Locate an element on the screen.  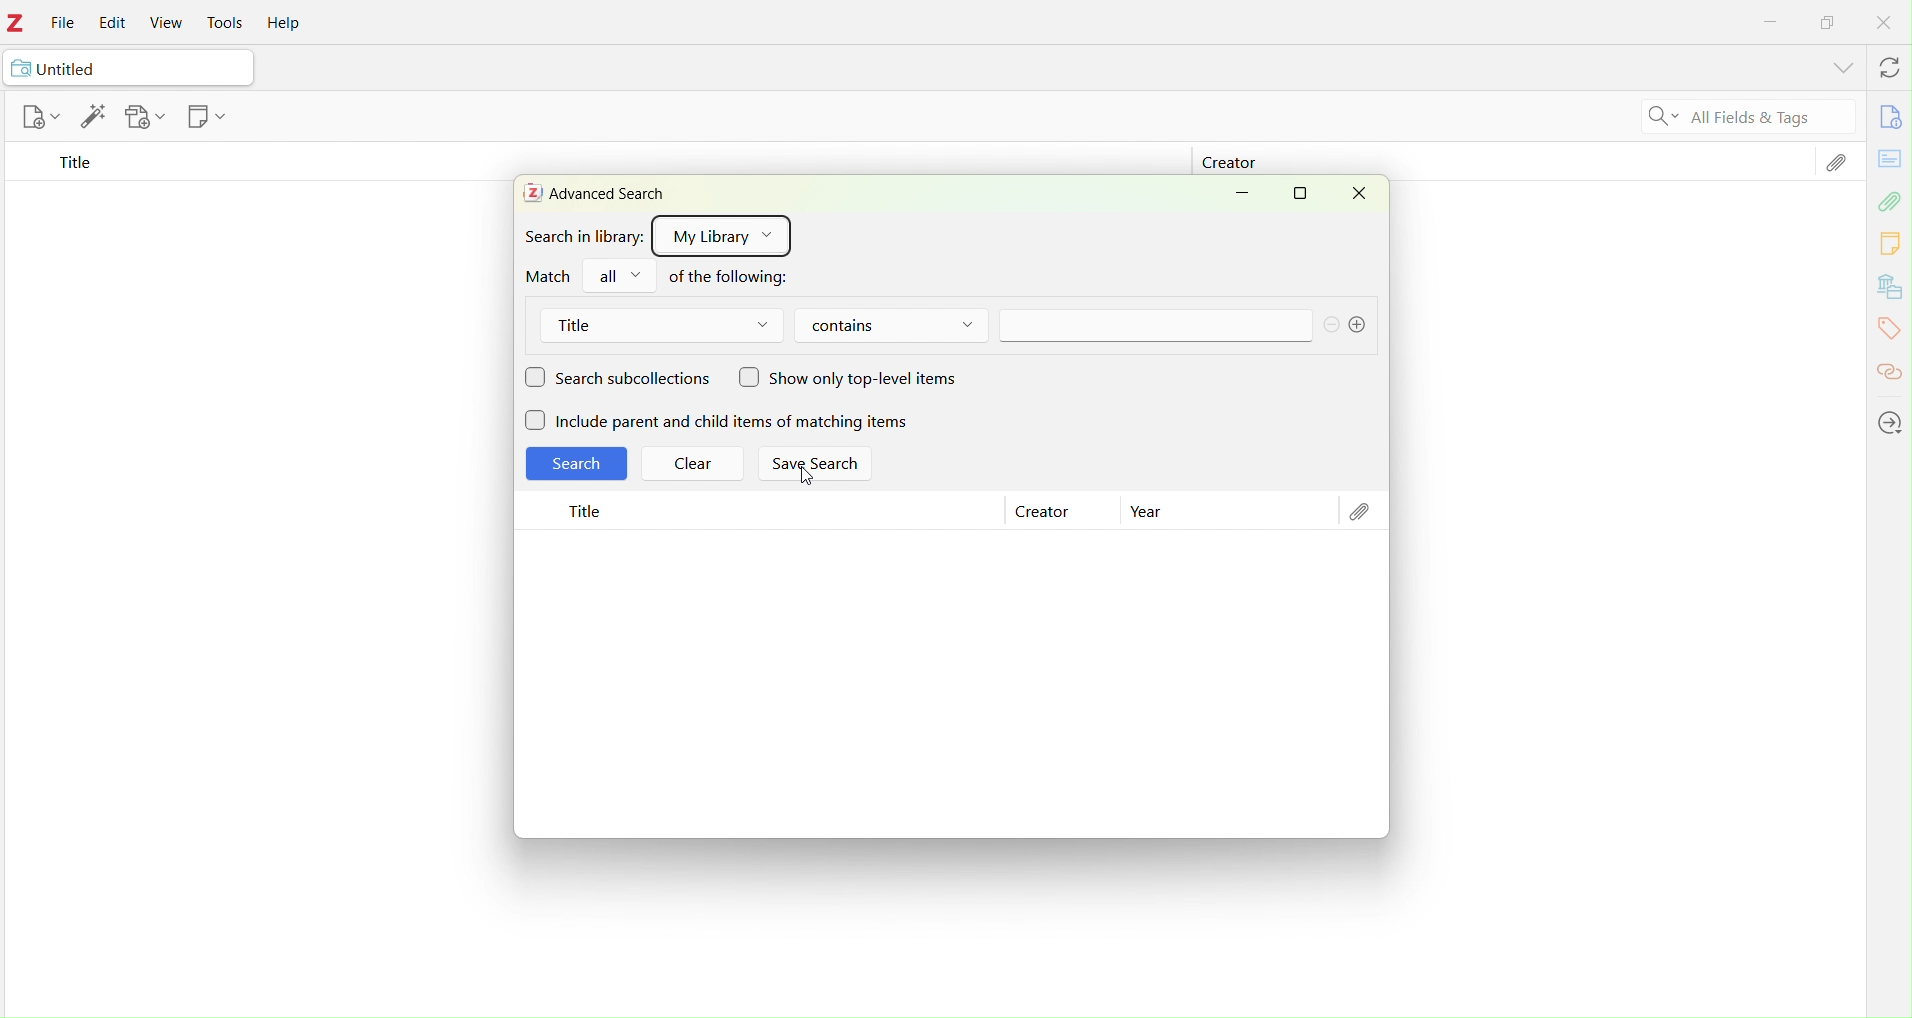
Links is located at coordinates (1890, 366).